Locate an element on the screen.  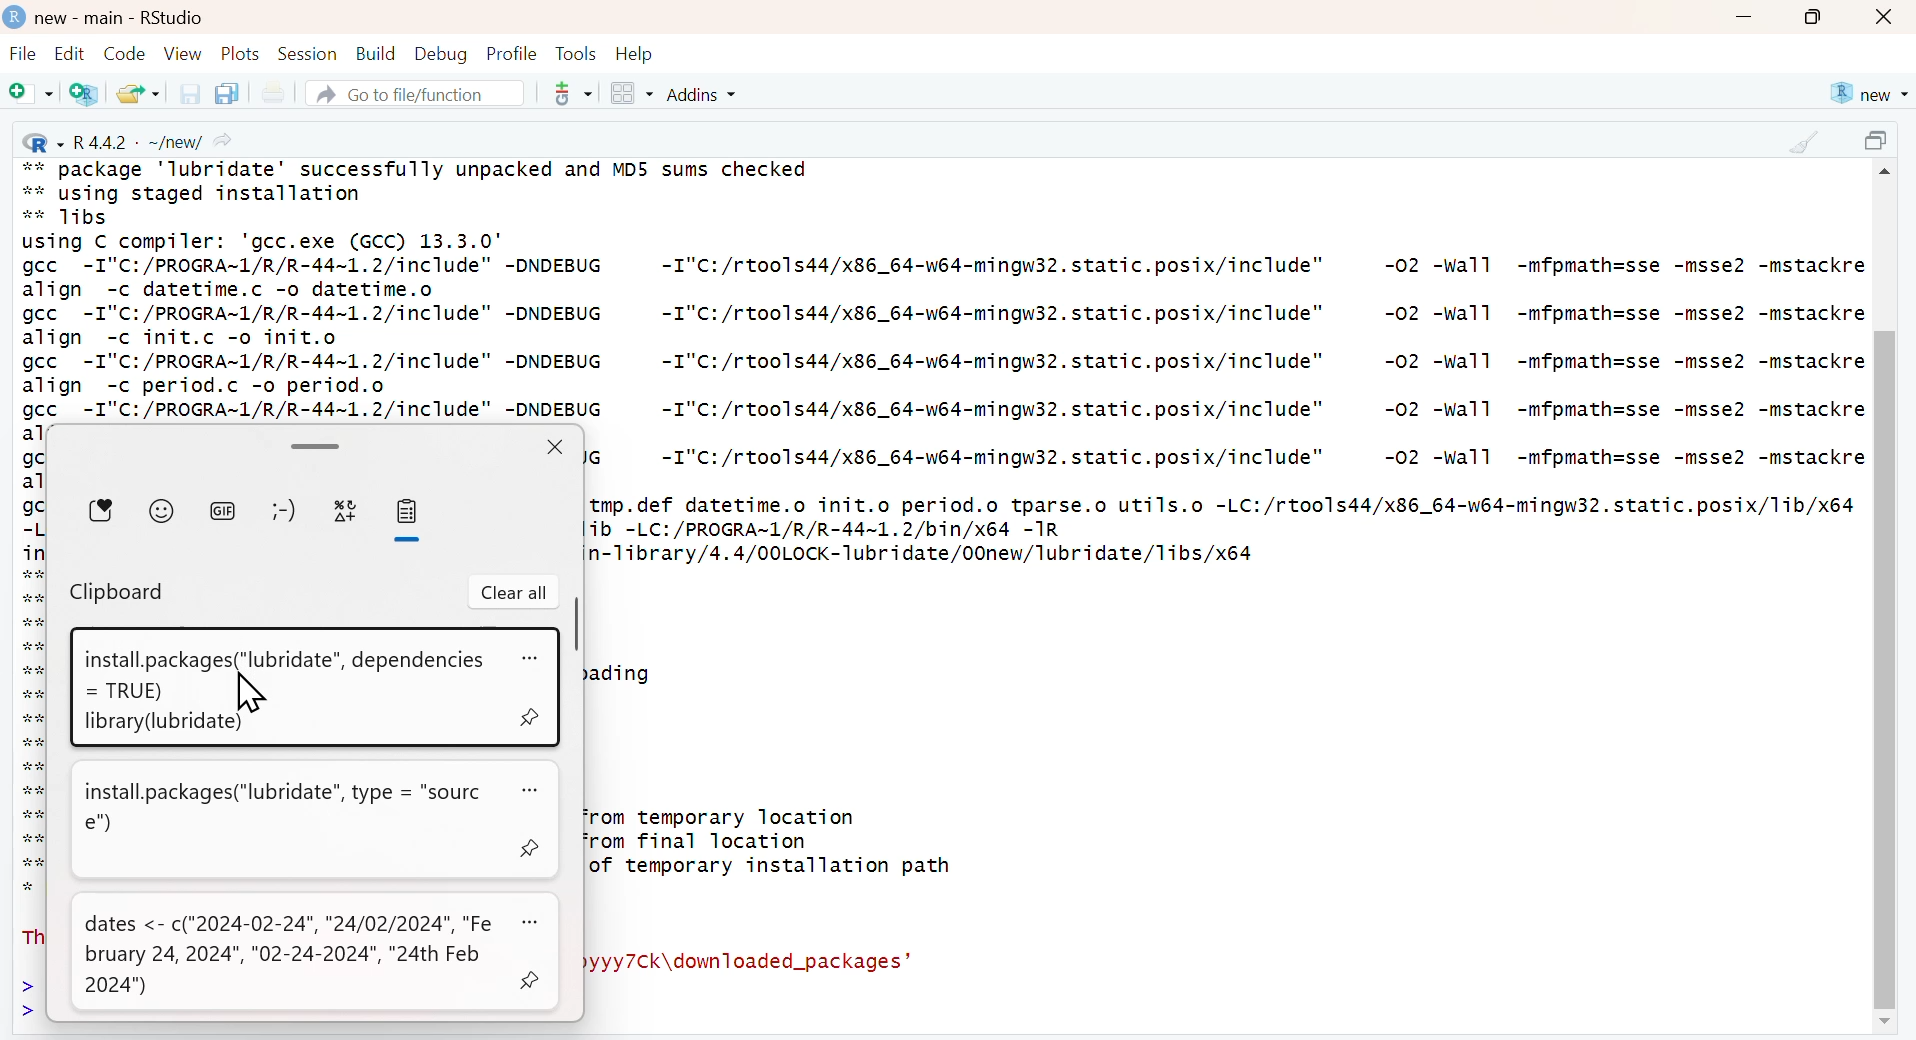
Workspace panes is located at coordinates (631, 95).